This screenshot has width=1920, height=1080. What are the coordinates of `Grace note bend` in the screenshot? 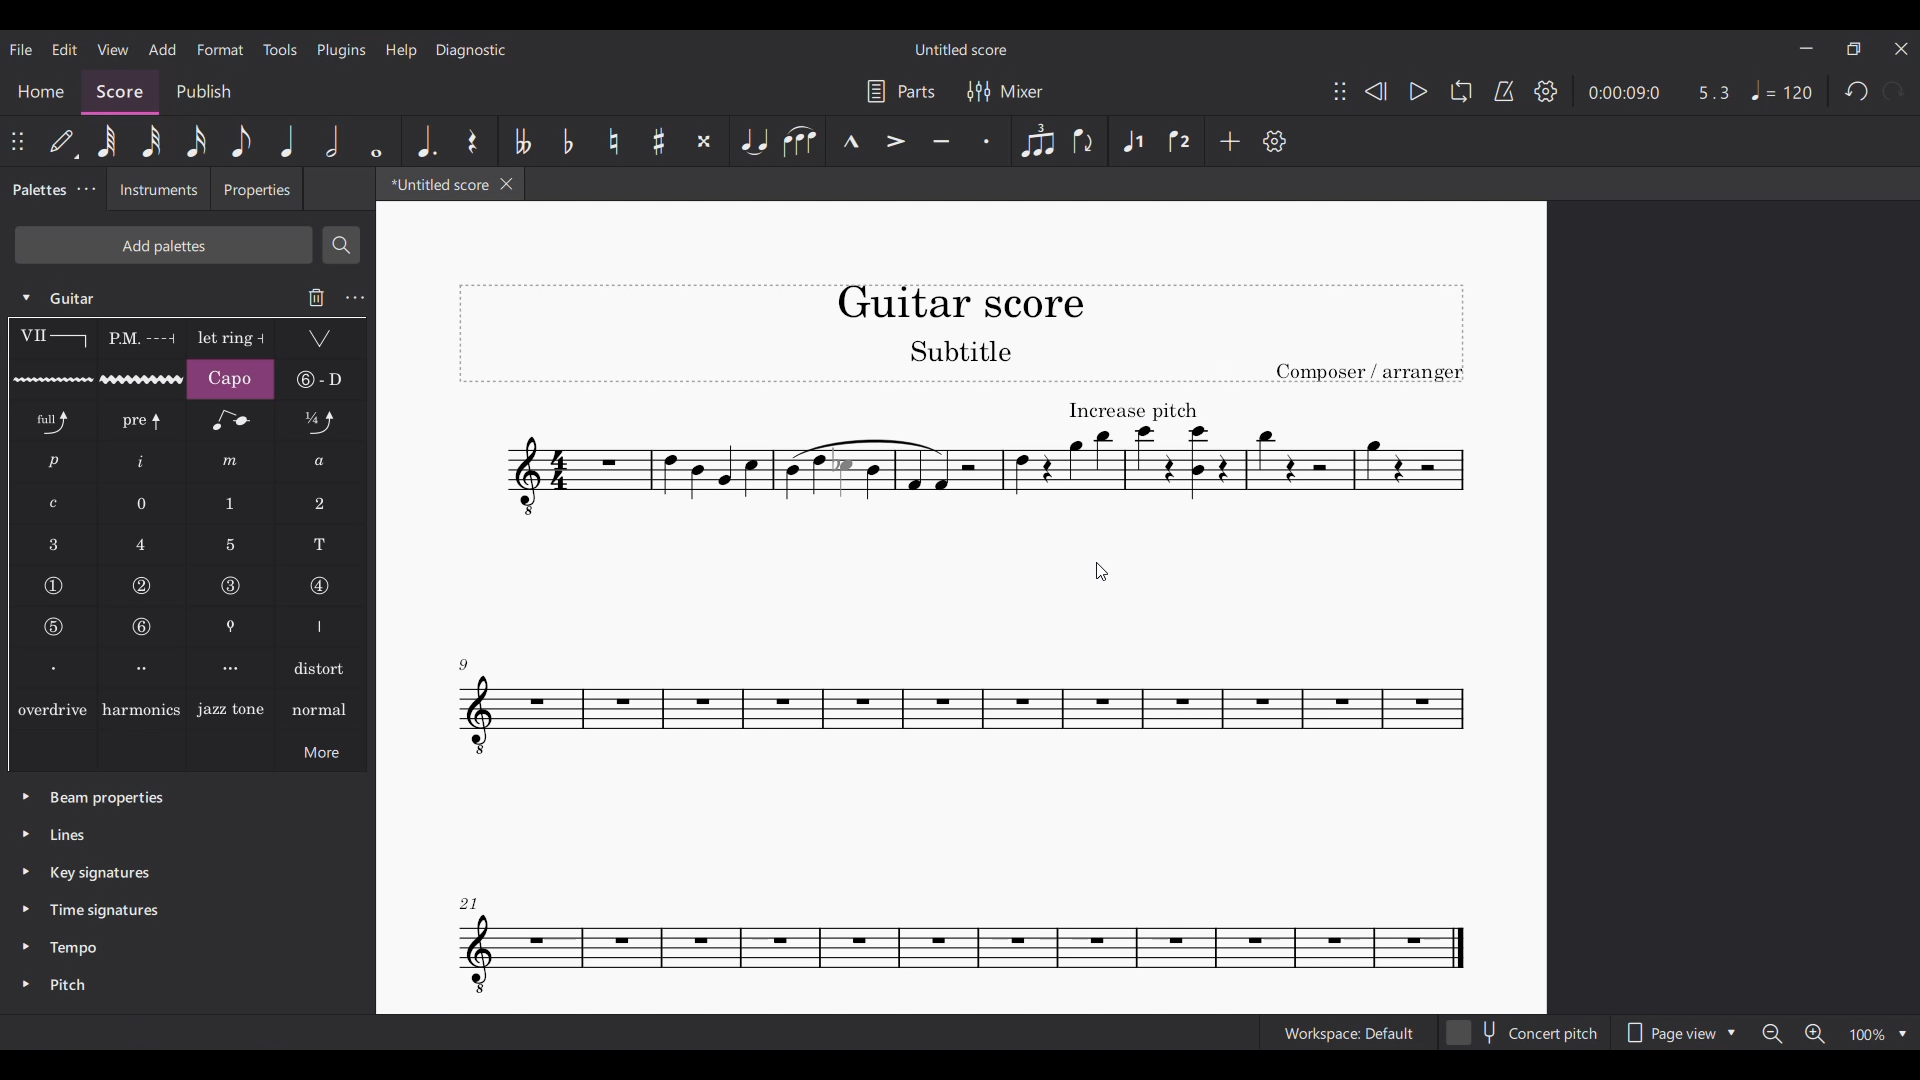 It's located at (231, 421).